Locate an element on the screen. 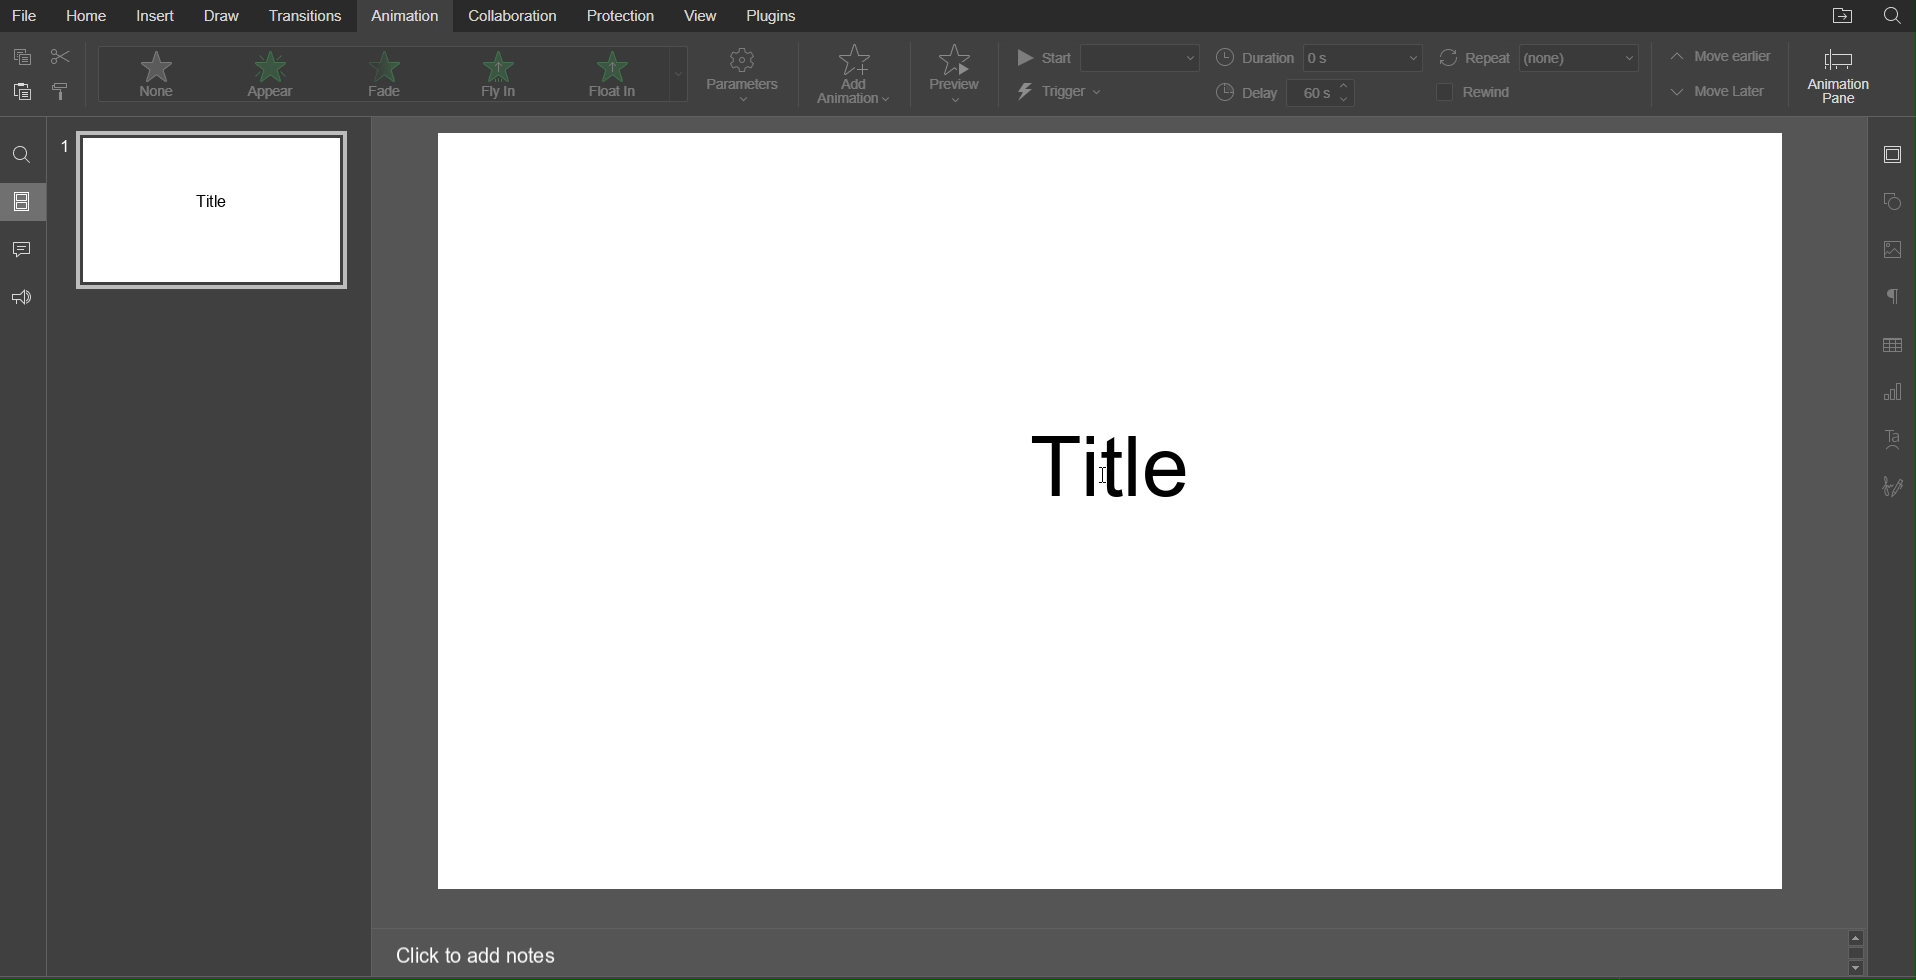  Rewind is located at coordinates (1475, 92).